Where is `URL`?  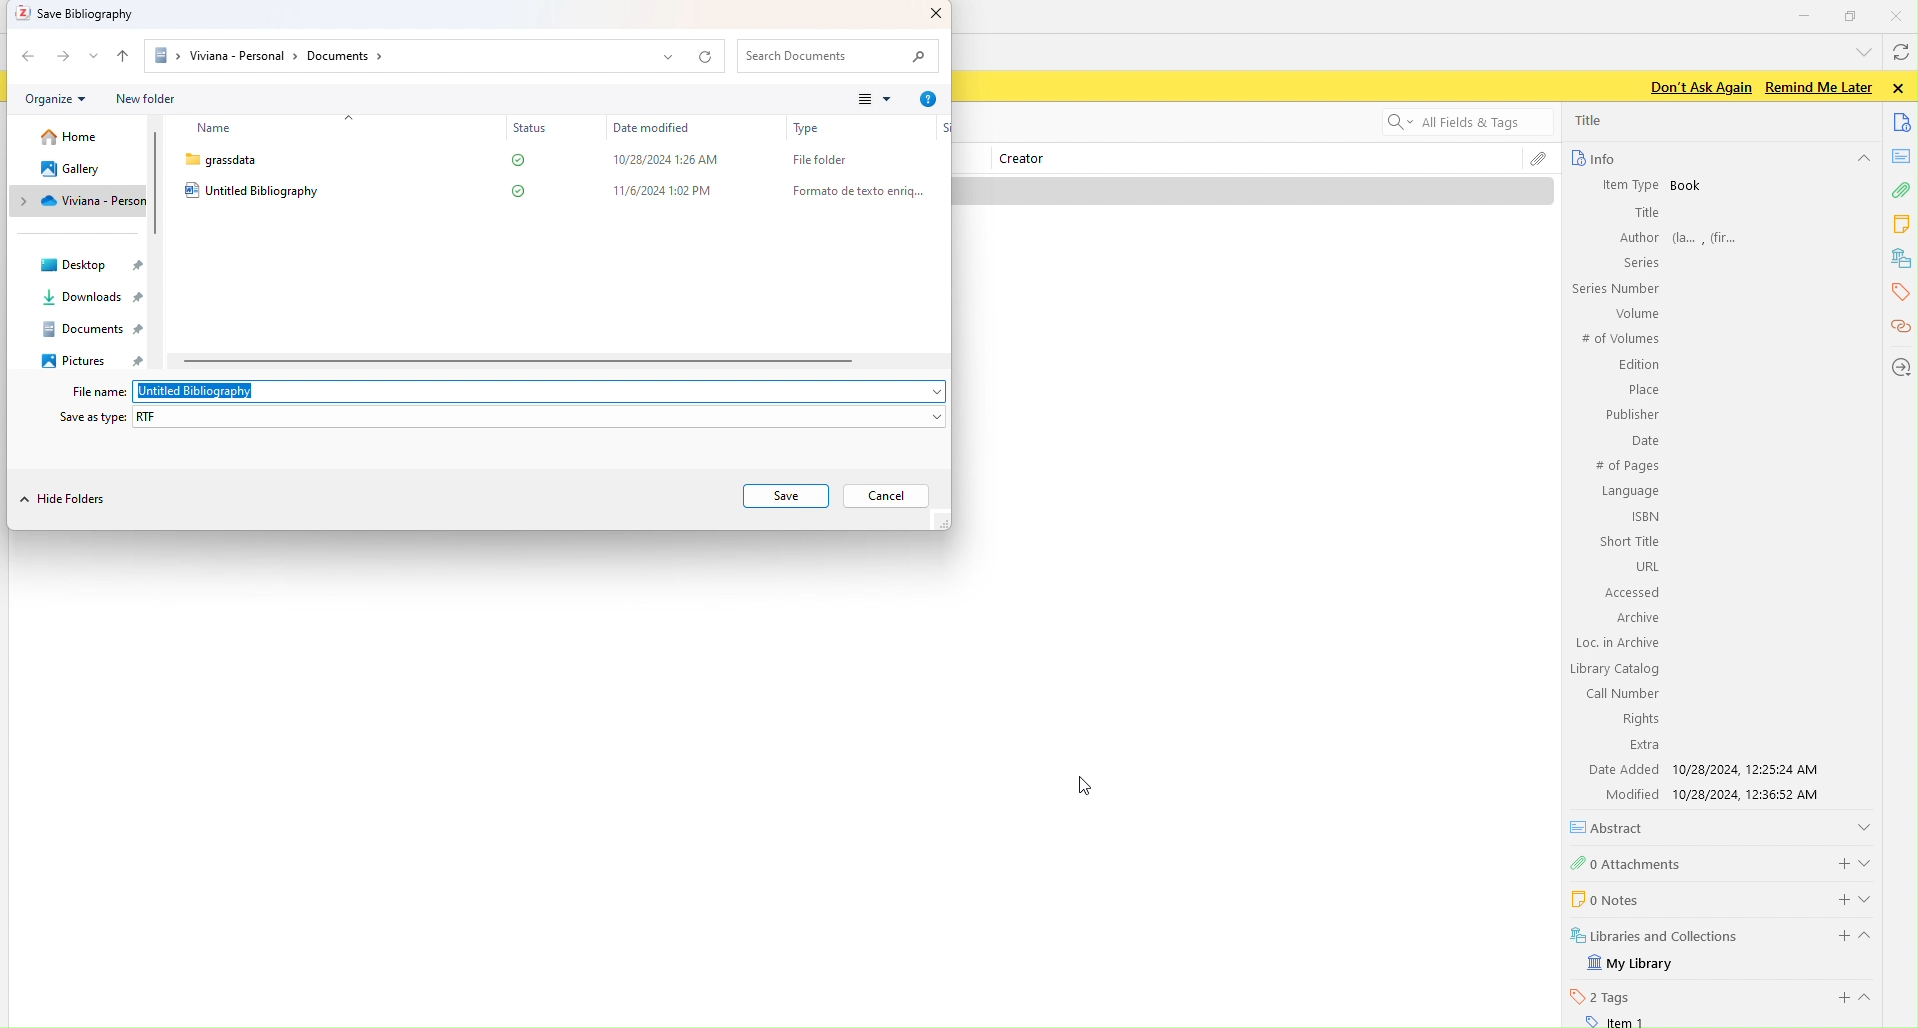 URL is located at coordinates (1645, 566).